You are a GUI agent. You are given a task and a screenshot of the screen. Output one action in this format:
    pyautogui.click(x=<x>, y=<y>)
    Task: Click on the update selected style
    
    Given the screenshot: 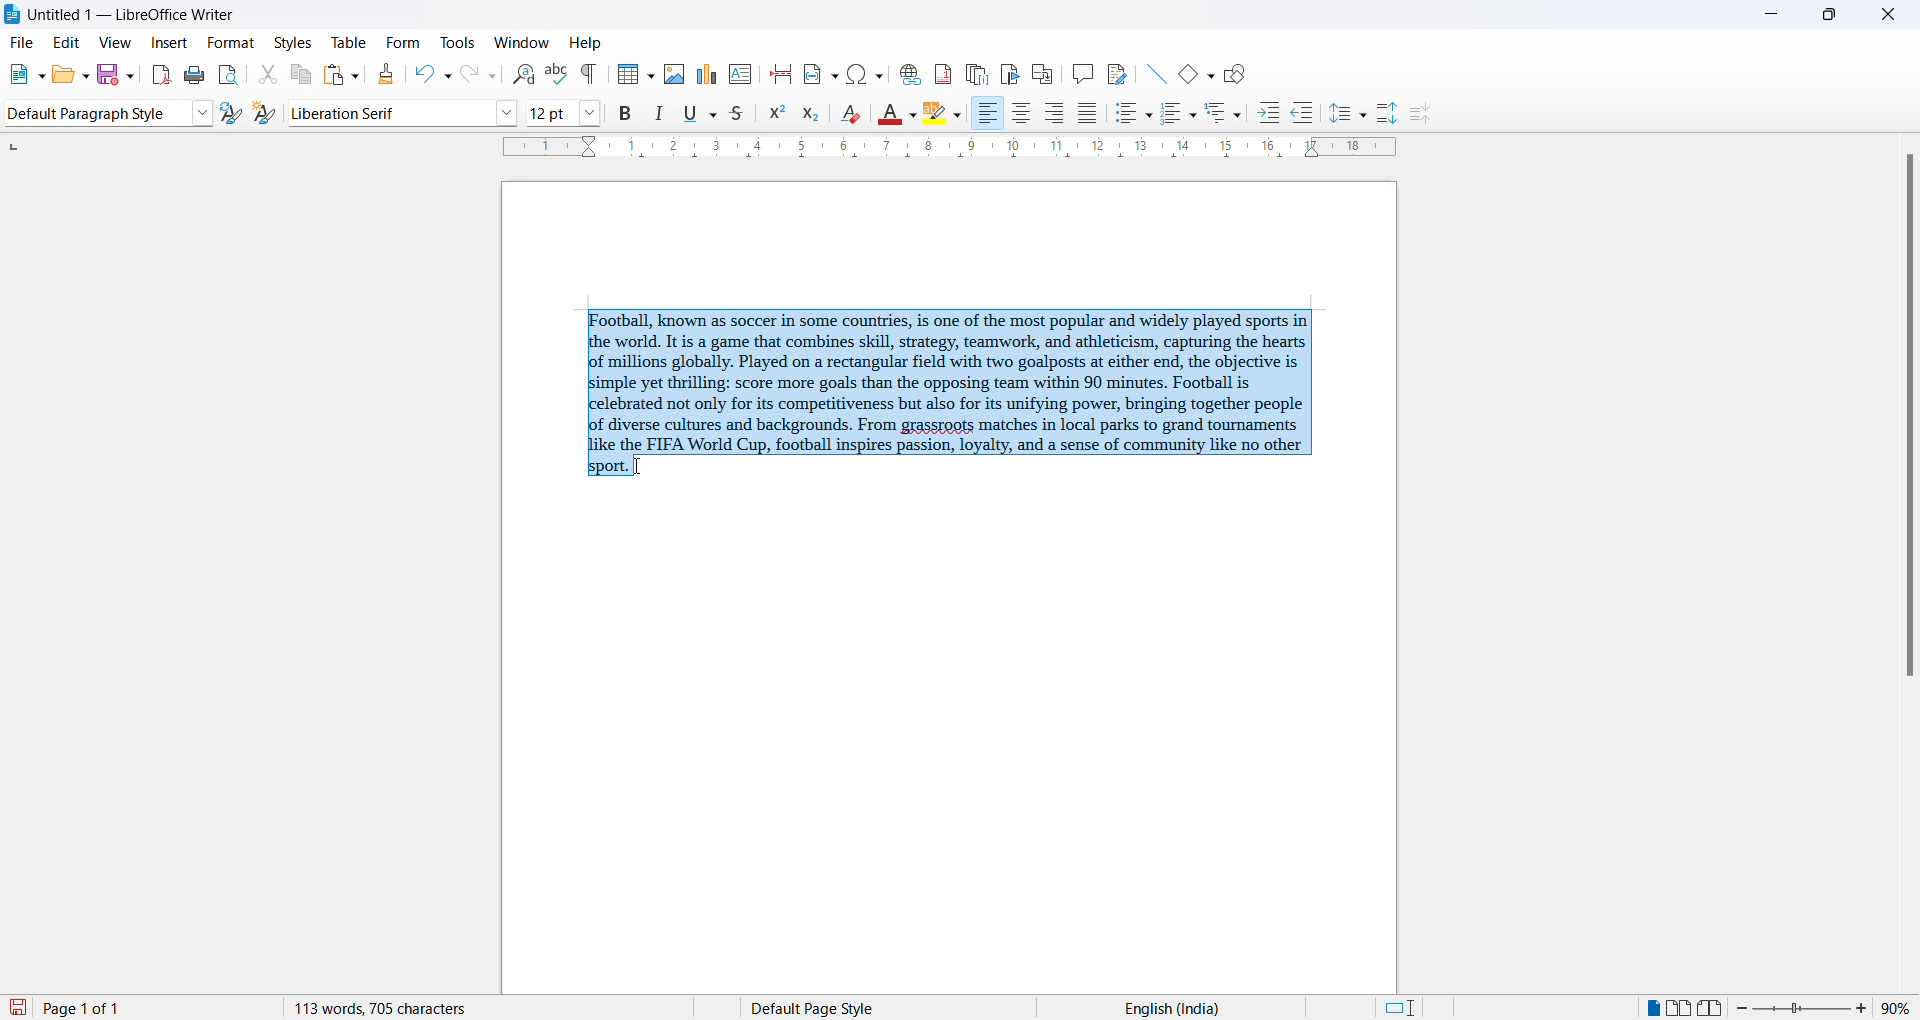 What is the action you would take?
    pyautogui.click(x=231, y=113)
    